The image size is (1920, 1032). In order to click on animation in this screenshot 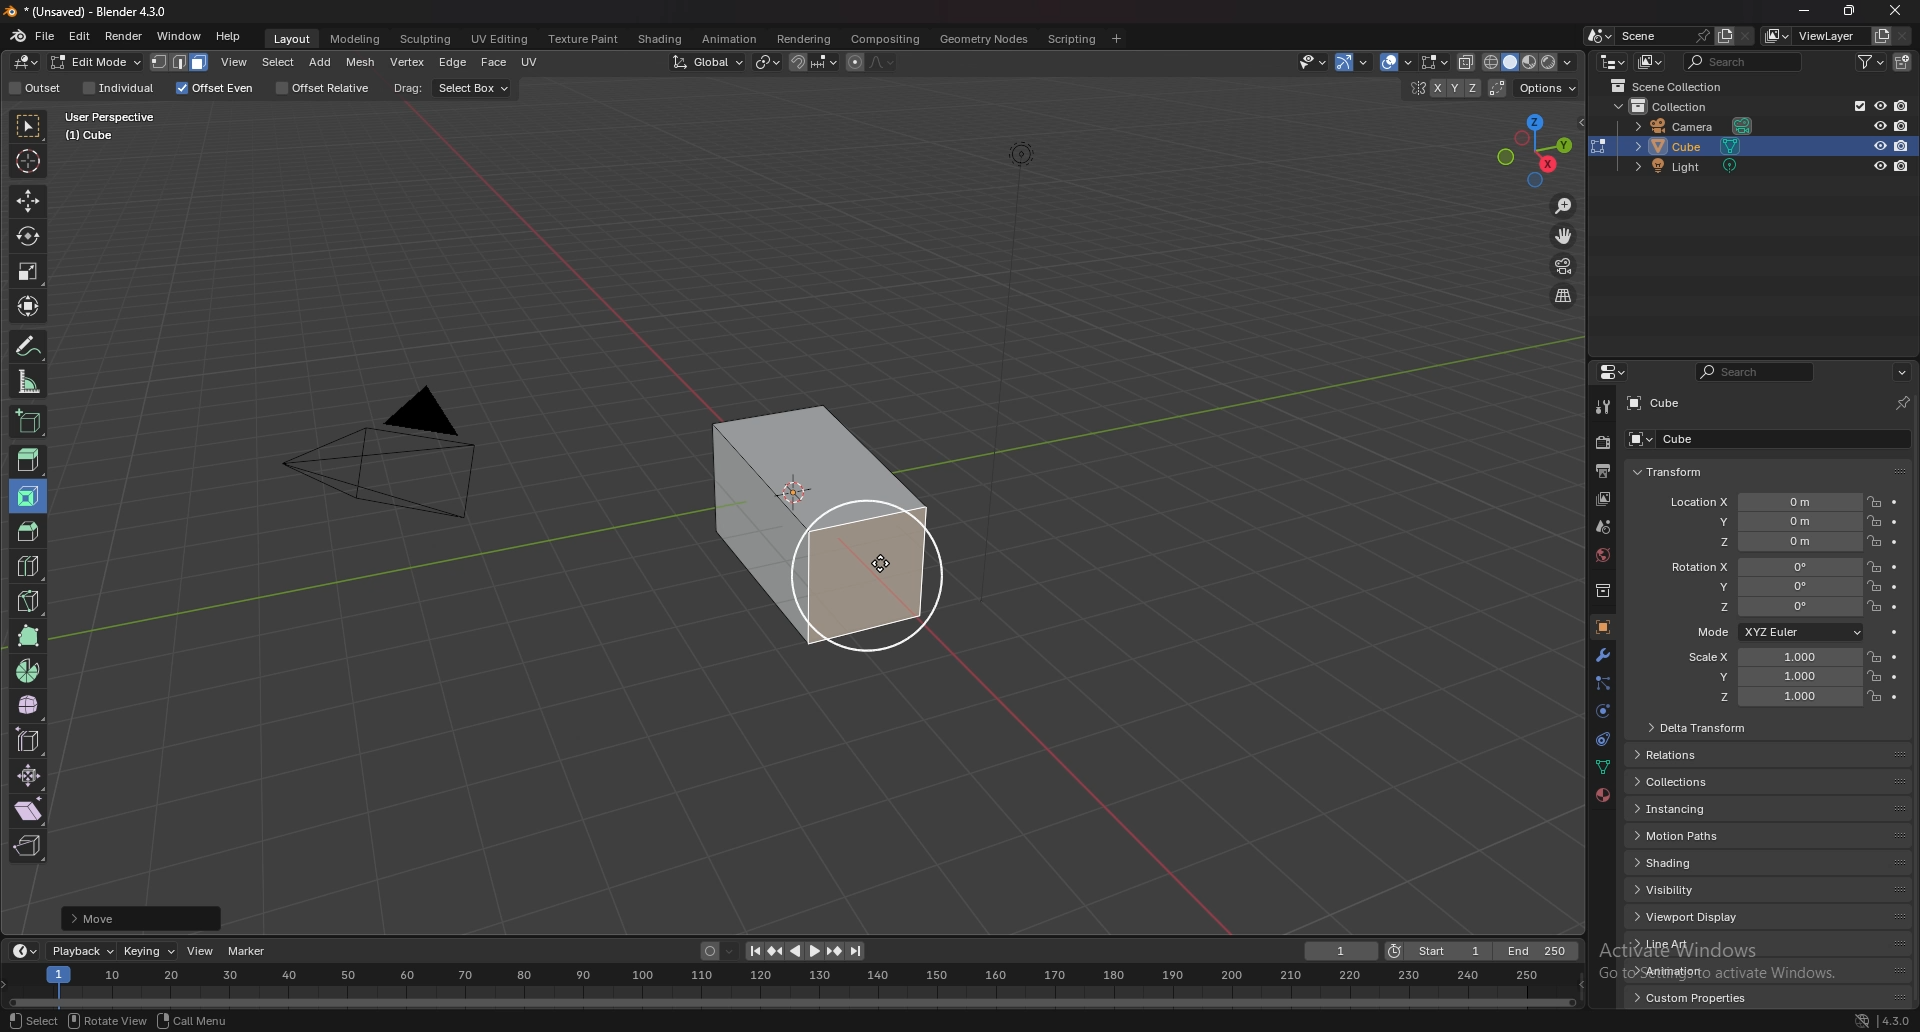, I will do `click(1691, 970)`.